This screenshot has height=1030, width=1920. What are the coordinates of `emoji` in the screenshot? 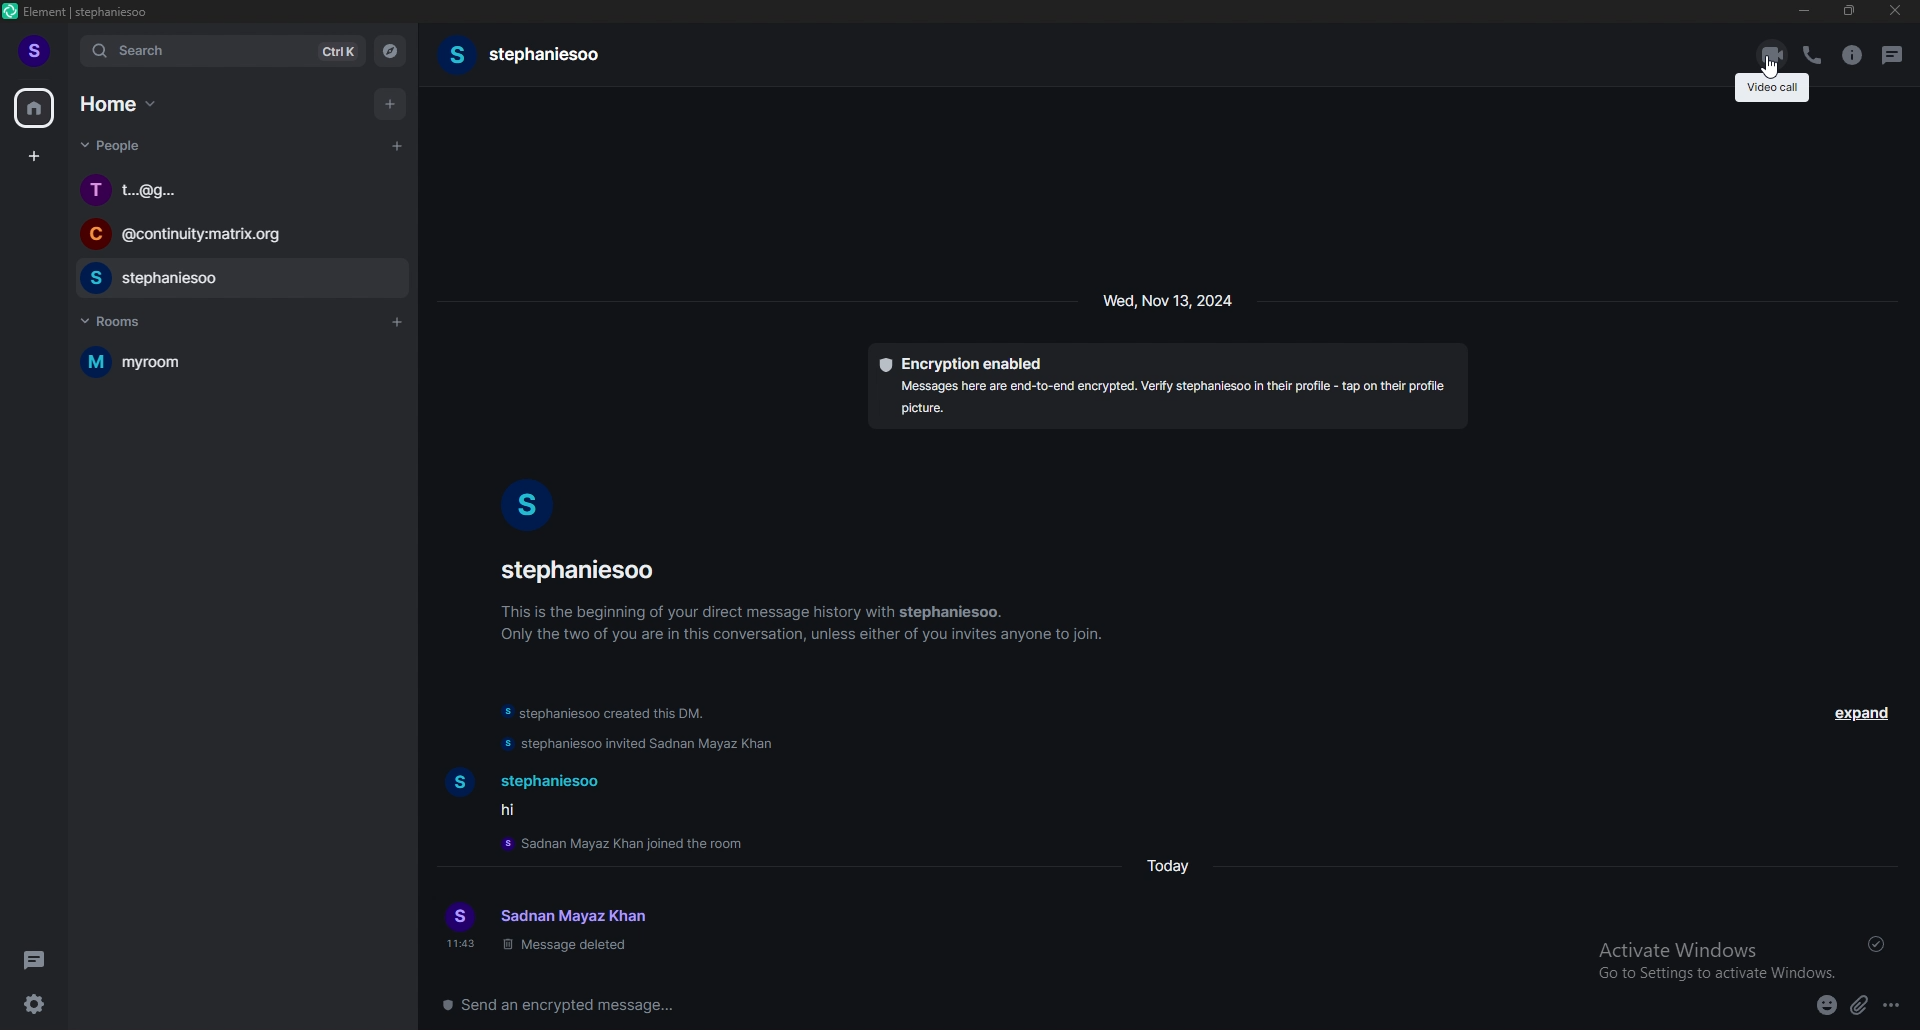 It's located at (1820, 1008).